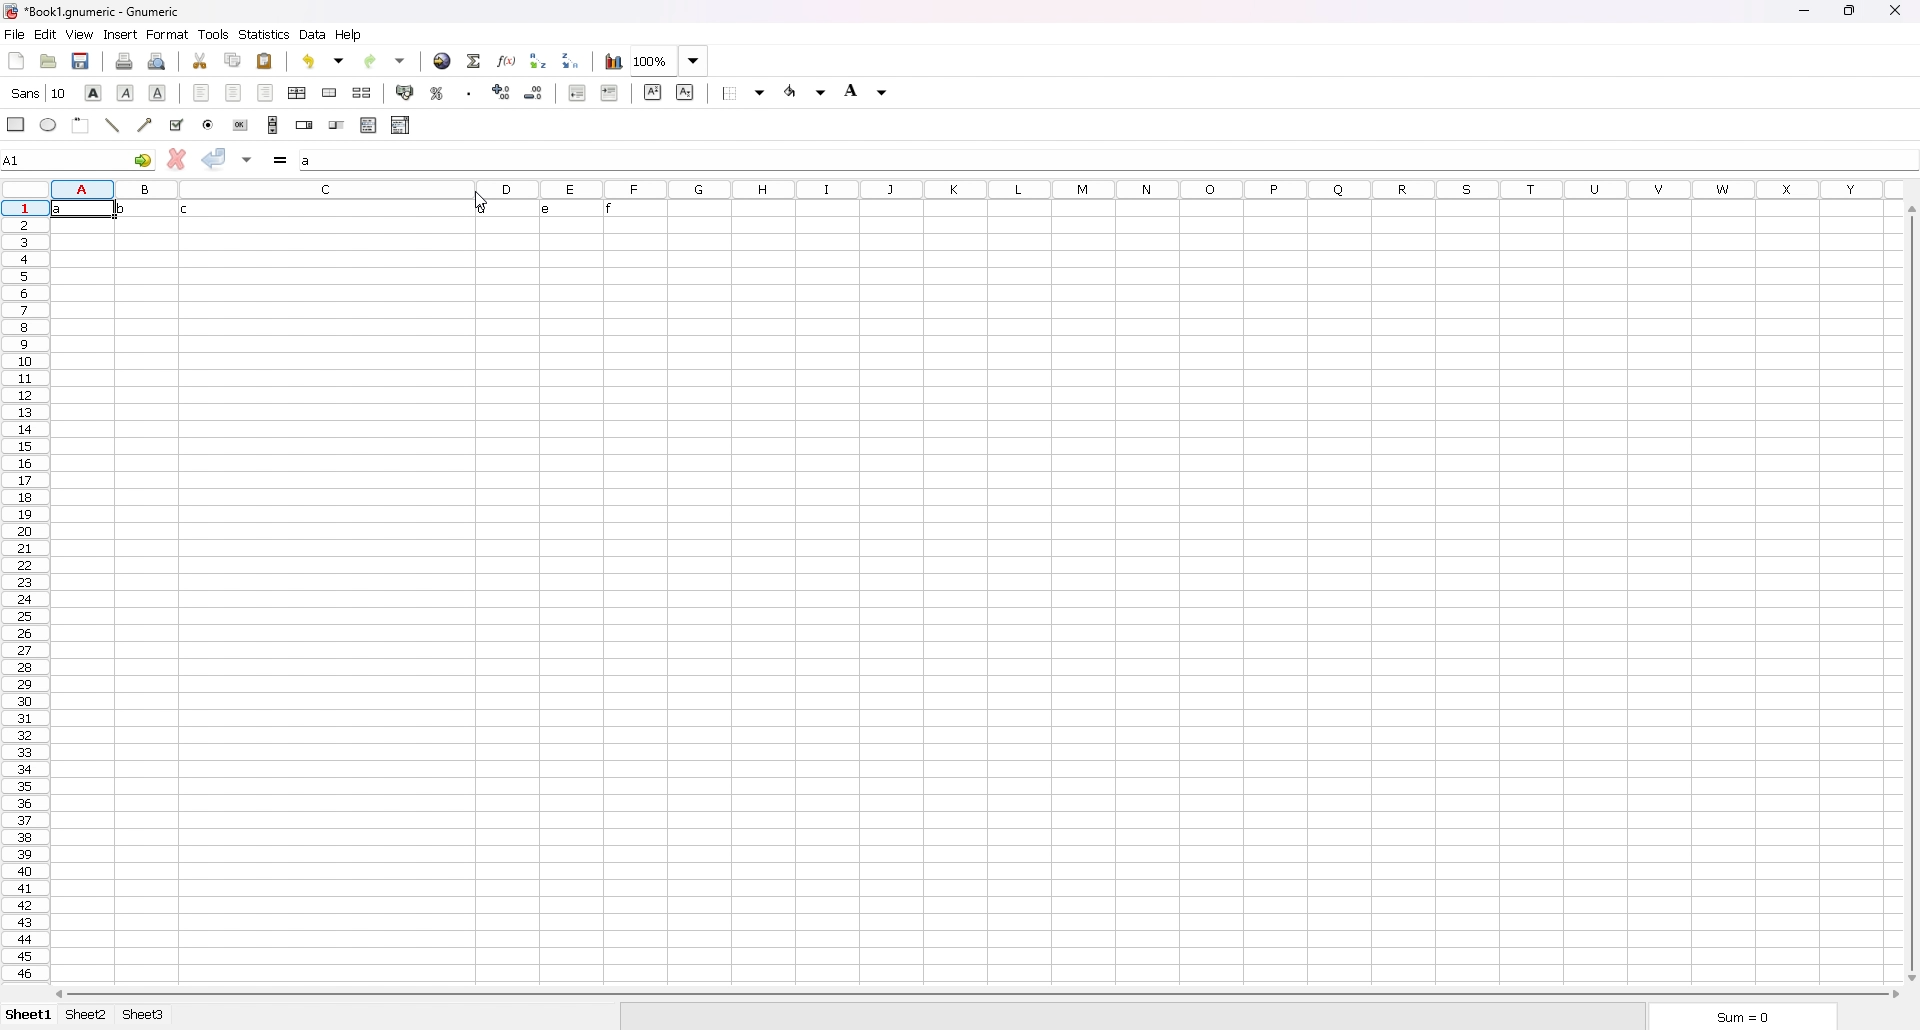  What do you see at coordinates (176, 125) in the screenshot?
I see `tickbox` at bounding box center [176, 125].